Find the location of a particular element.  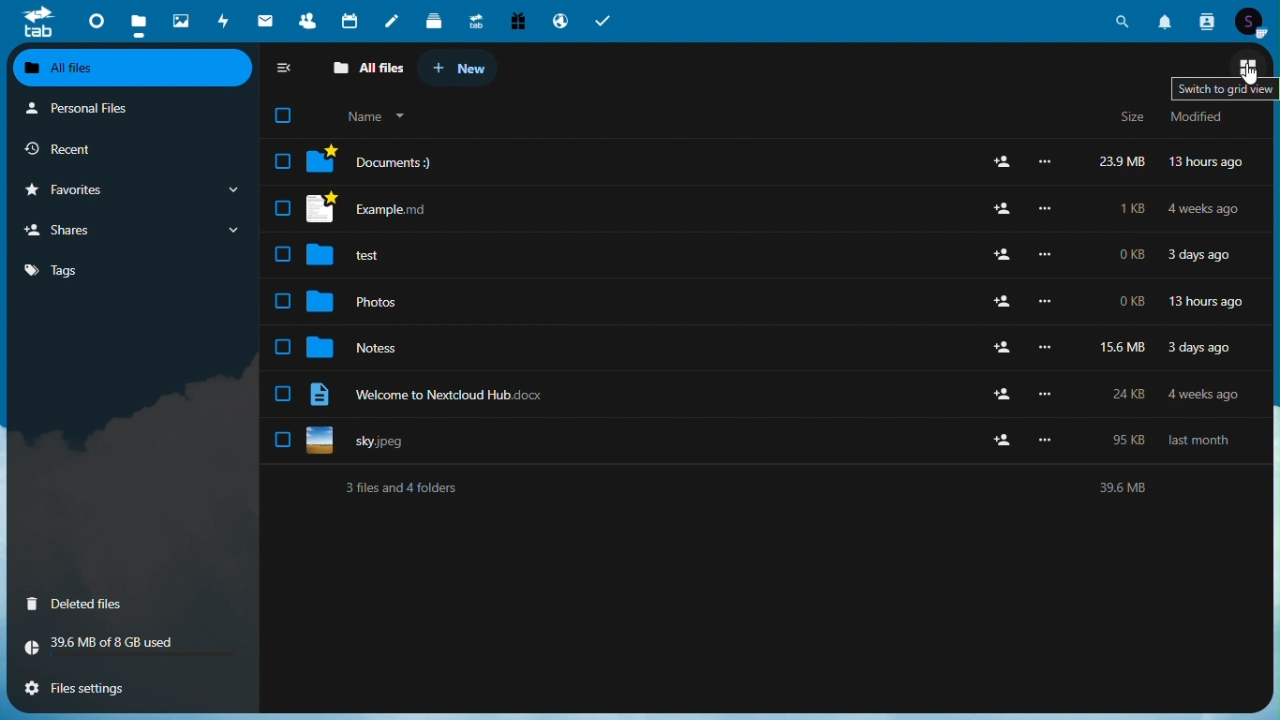

cursor is located at coordinates (1250, 76).